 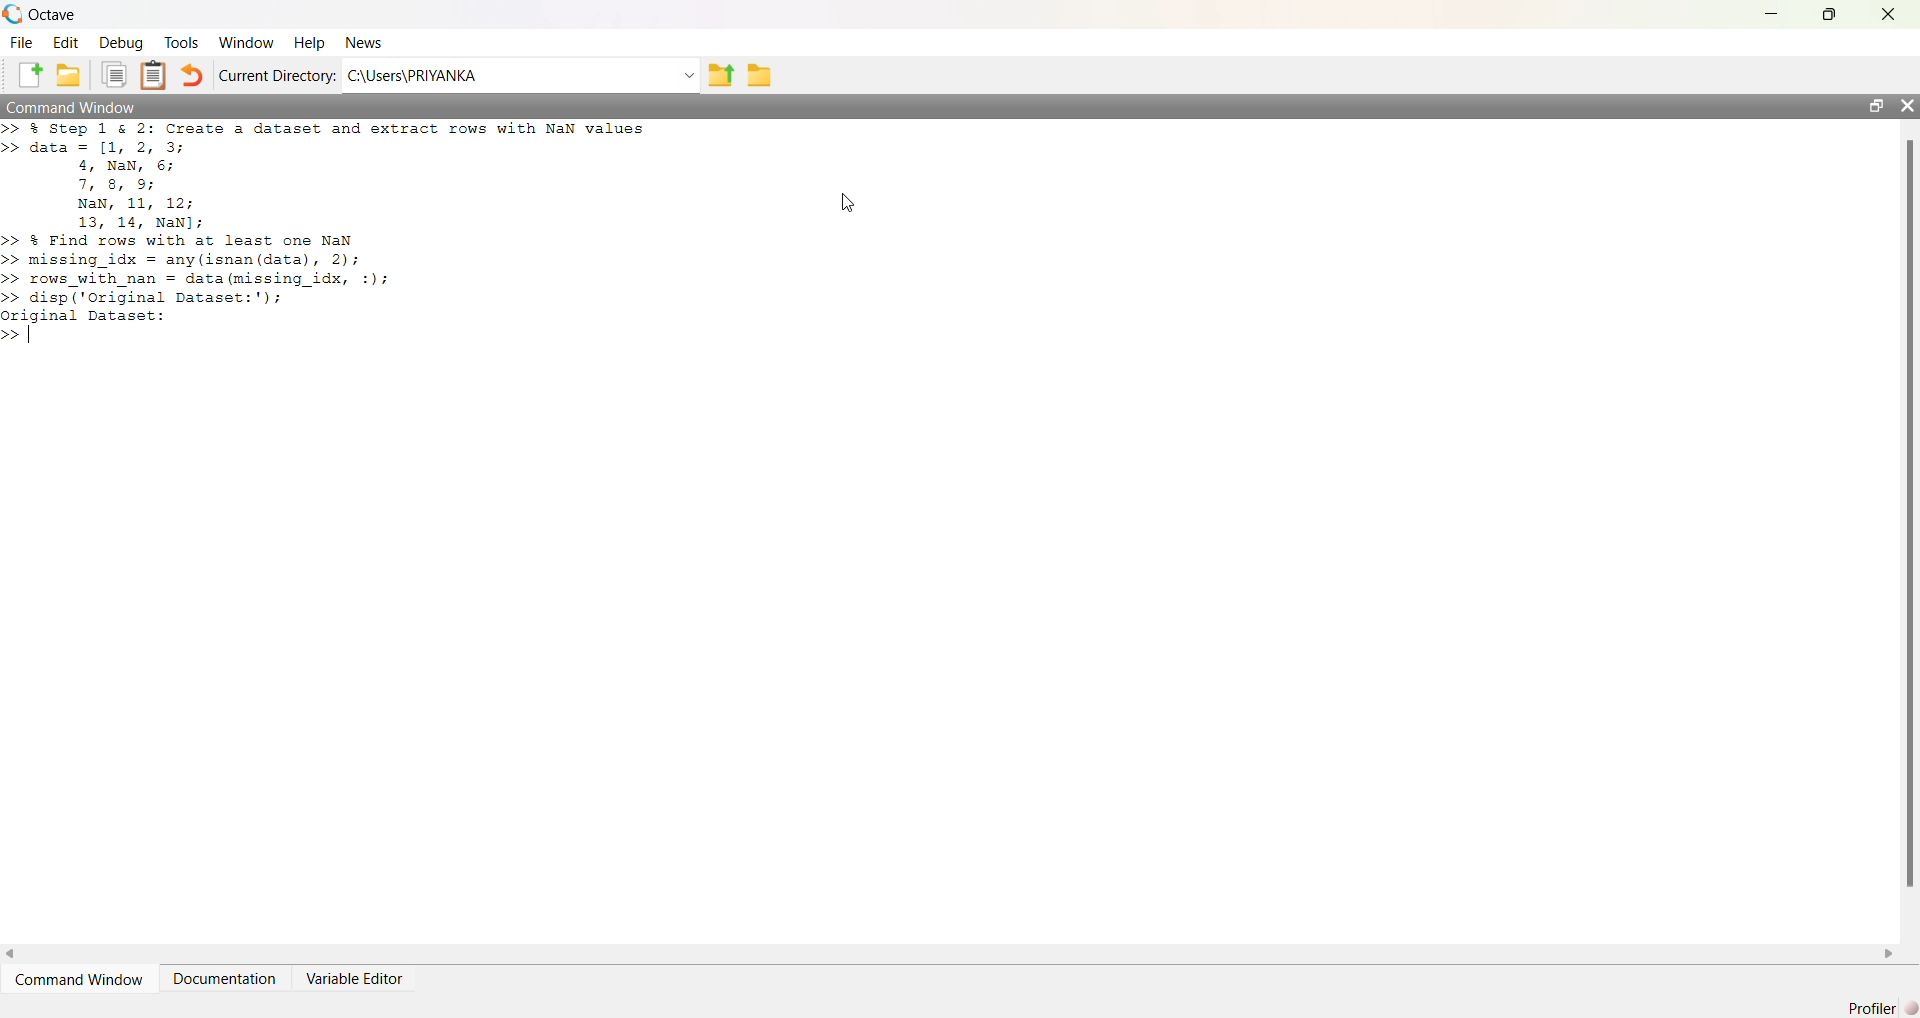 What do you see at coordinates (1882, 1008) in the screenshot?
I see `Profiler` at bounding box center [1882, 1008].